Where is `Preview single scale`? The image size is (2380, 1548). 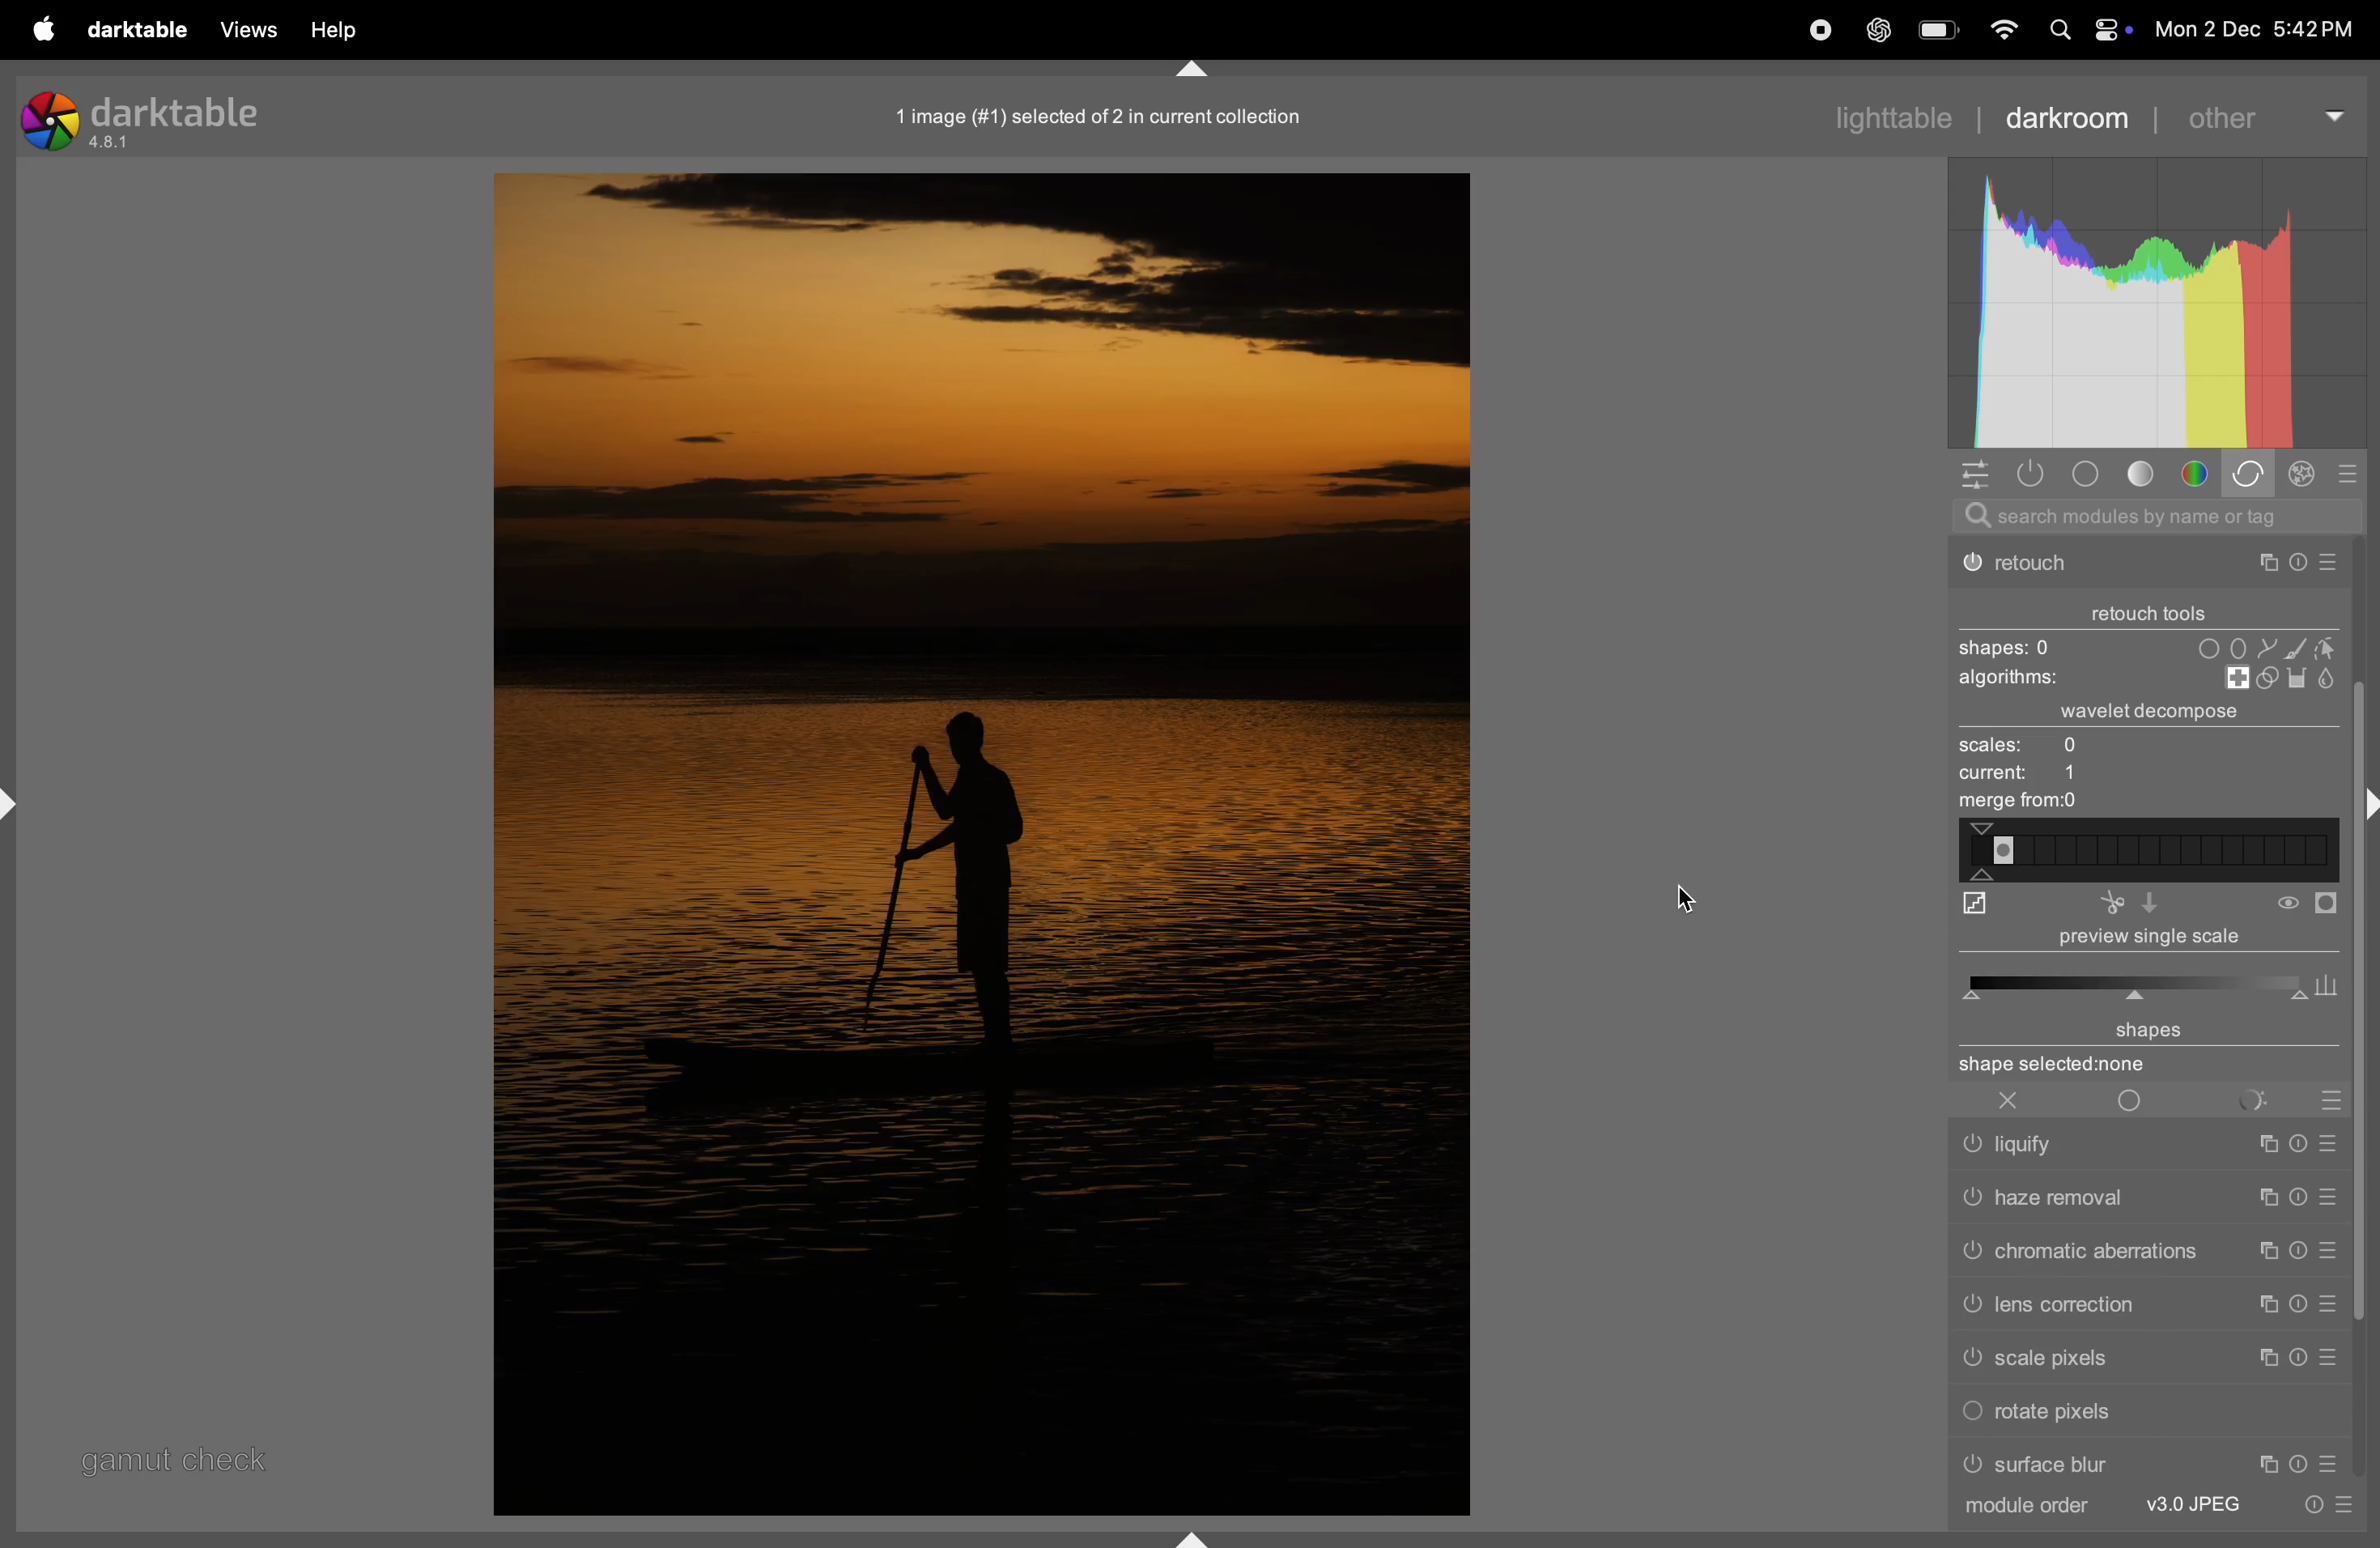
Preview single scale is located at coordinates (2134, 966).